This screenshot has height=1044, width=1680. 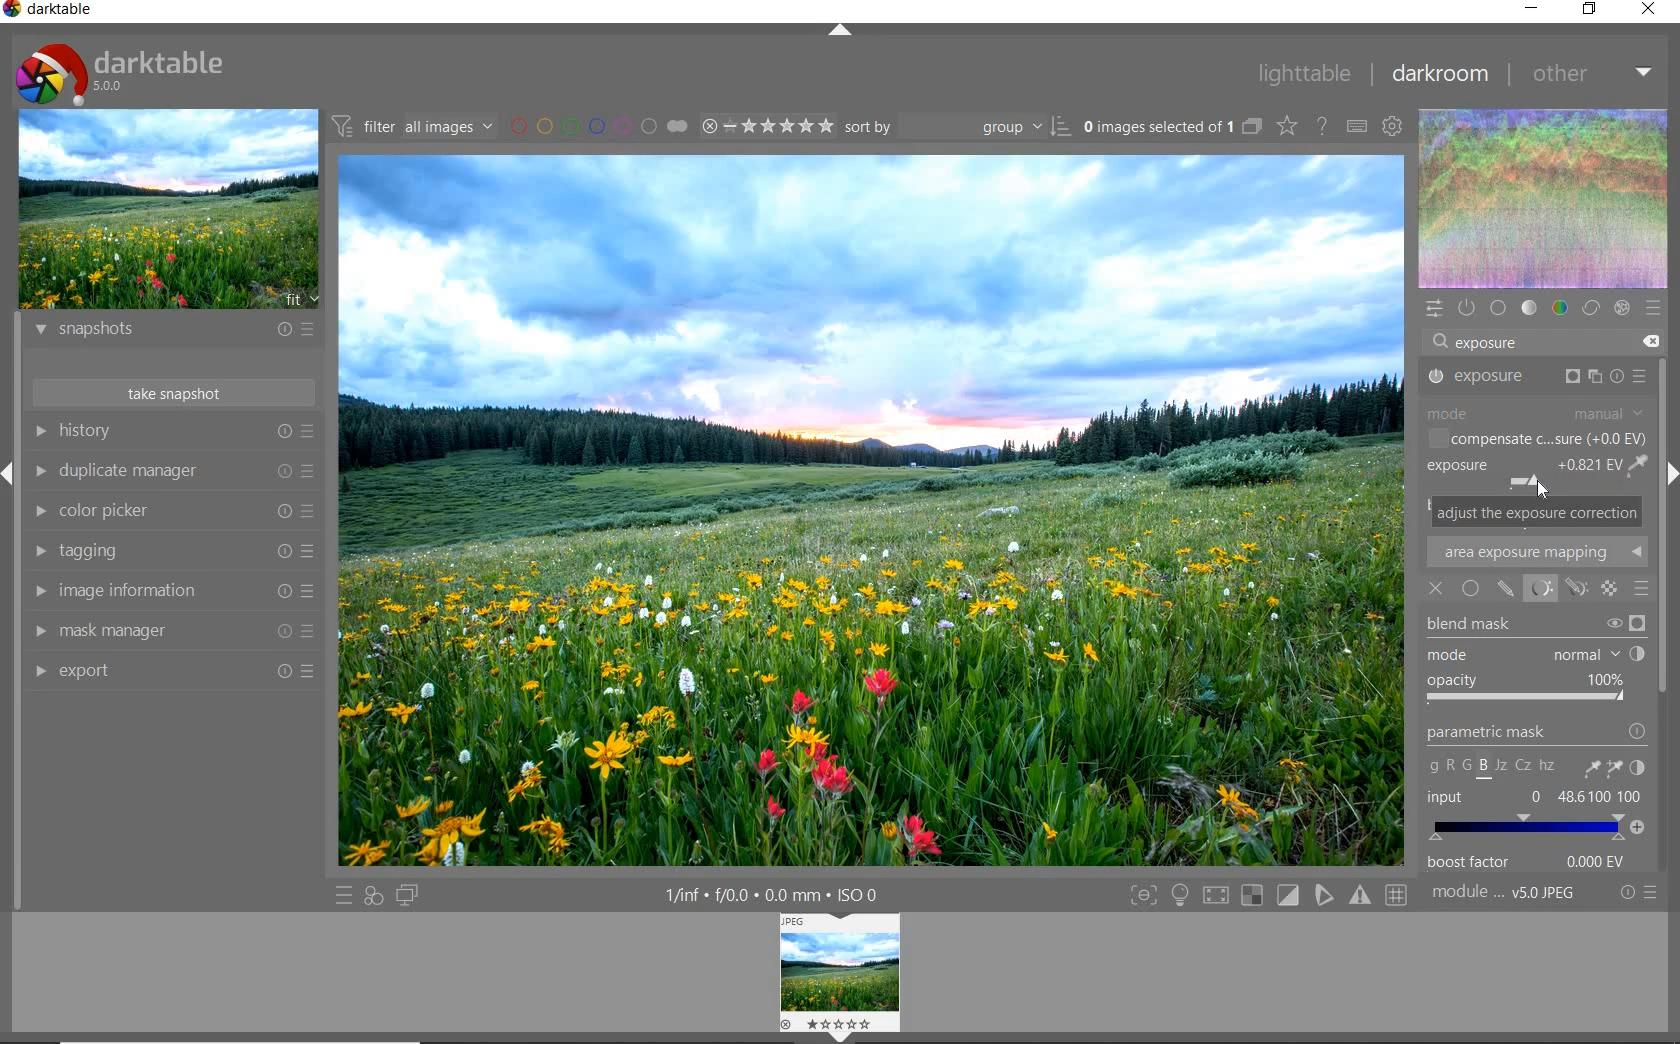 I want to click on quick access panel, so click(x=1432, y=309).